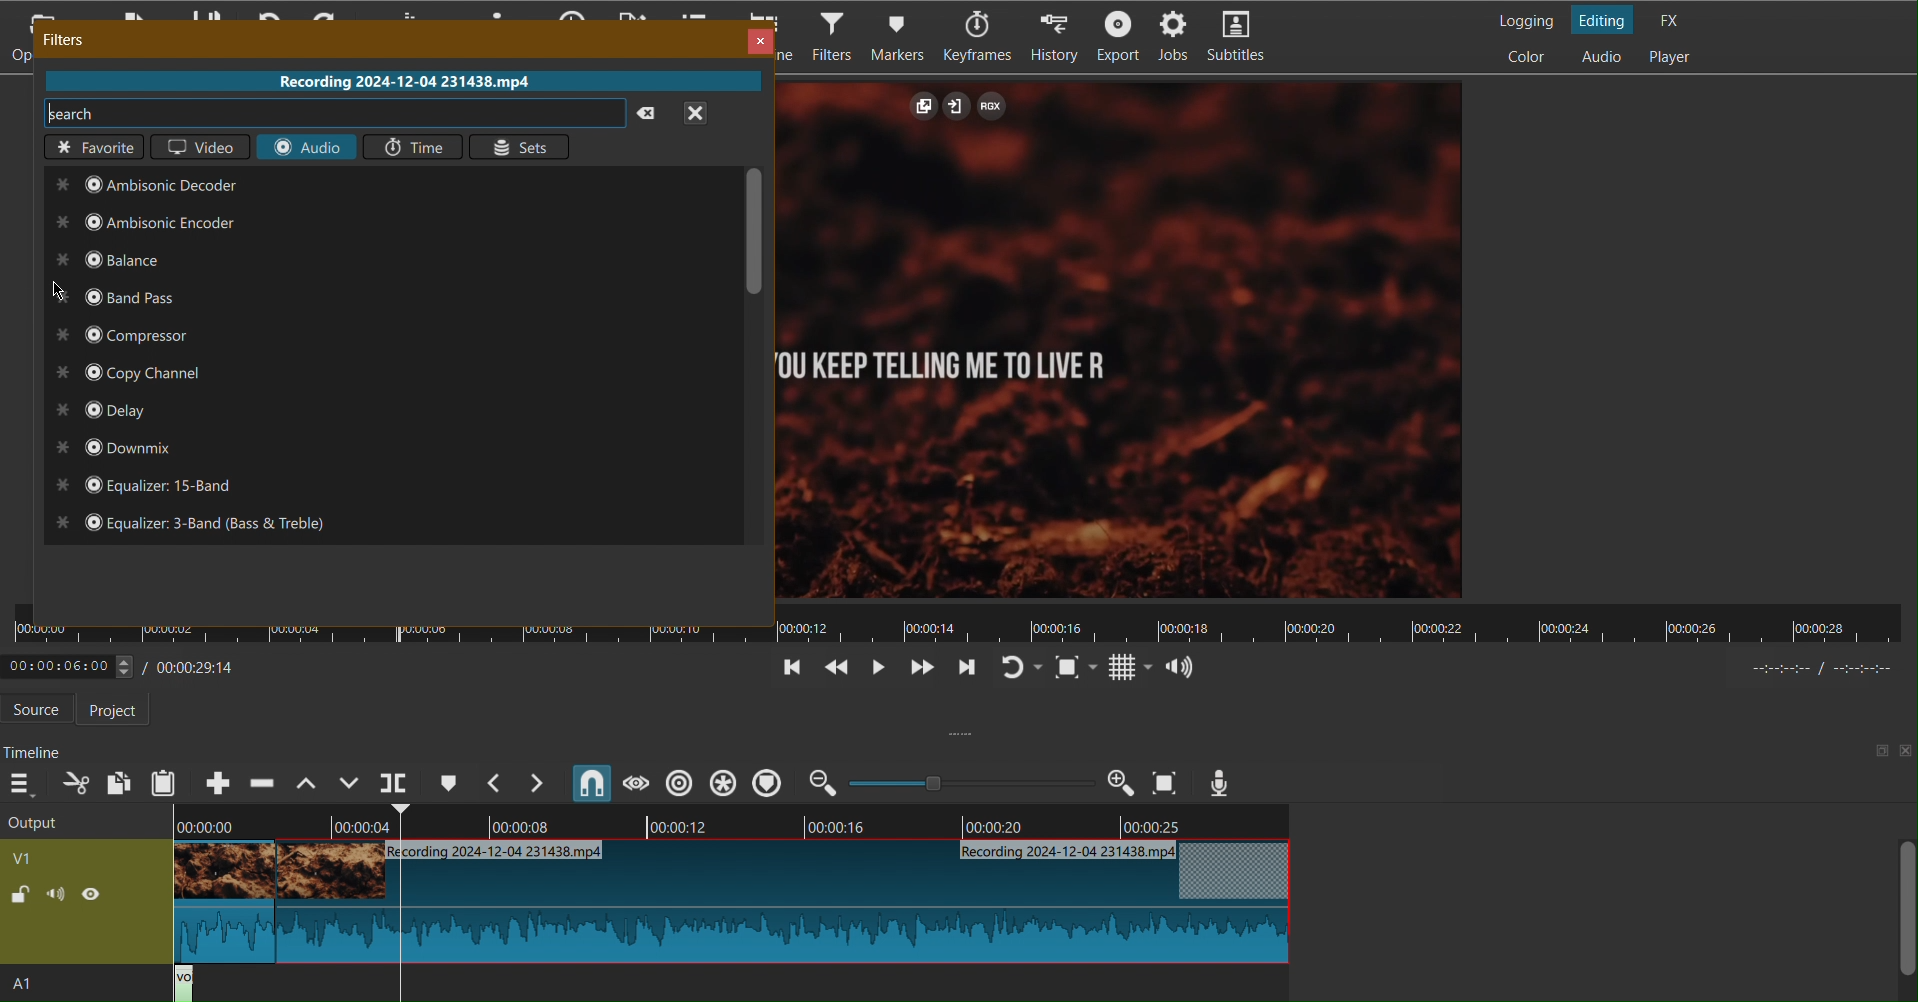 Image resolution: width=1918 pixels, height=1002 pixels. Describe the element at coordinates (118, 781) in the screenshot. I see `Copy` at that location.